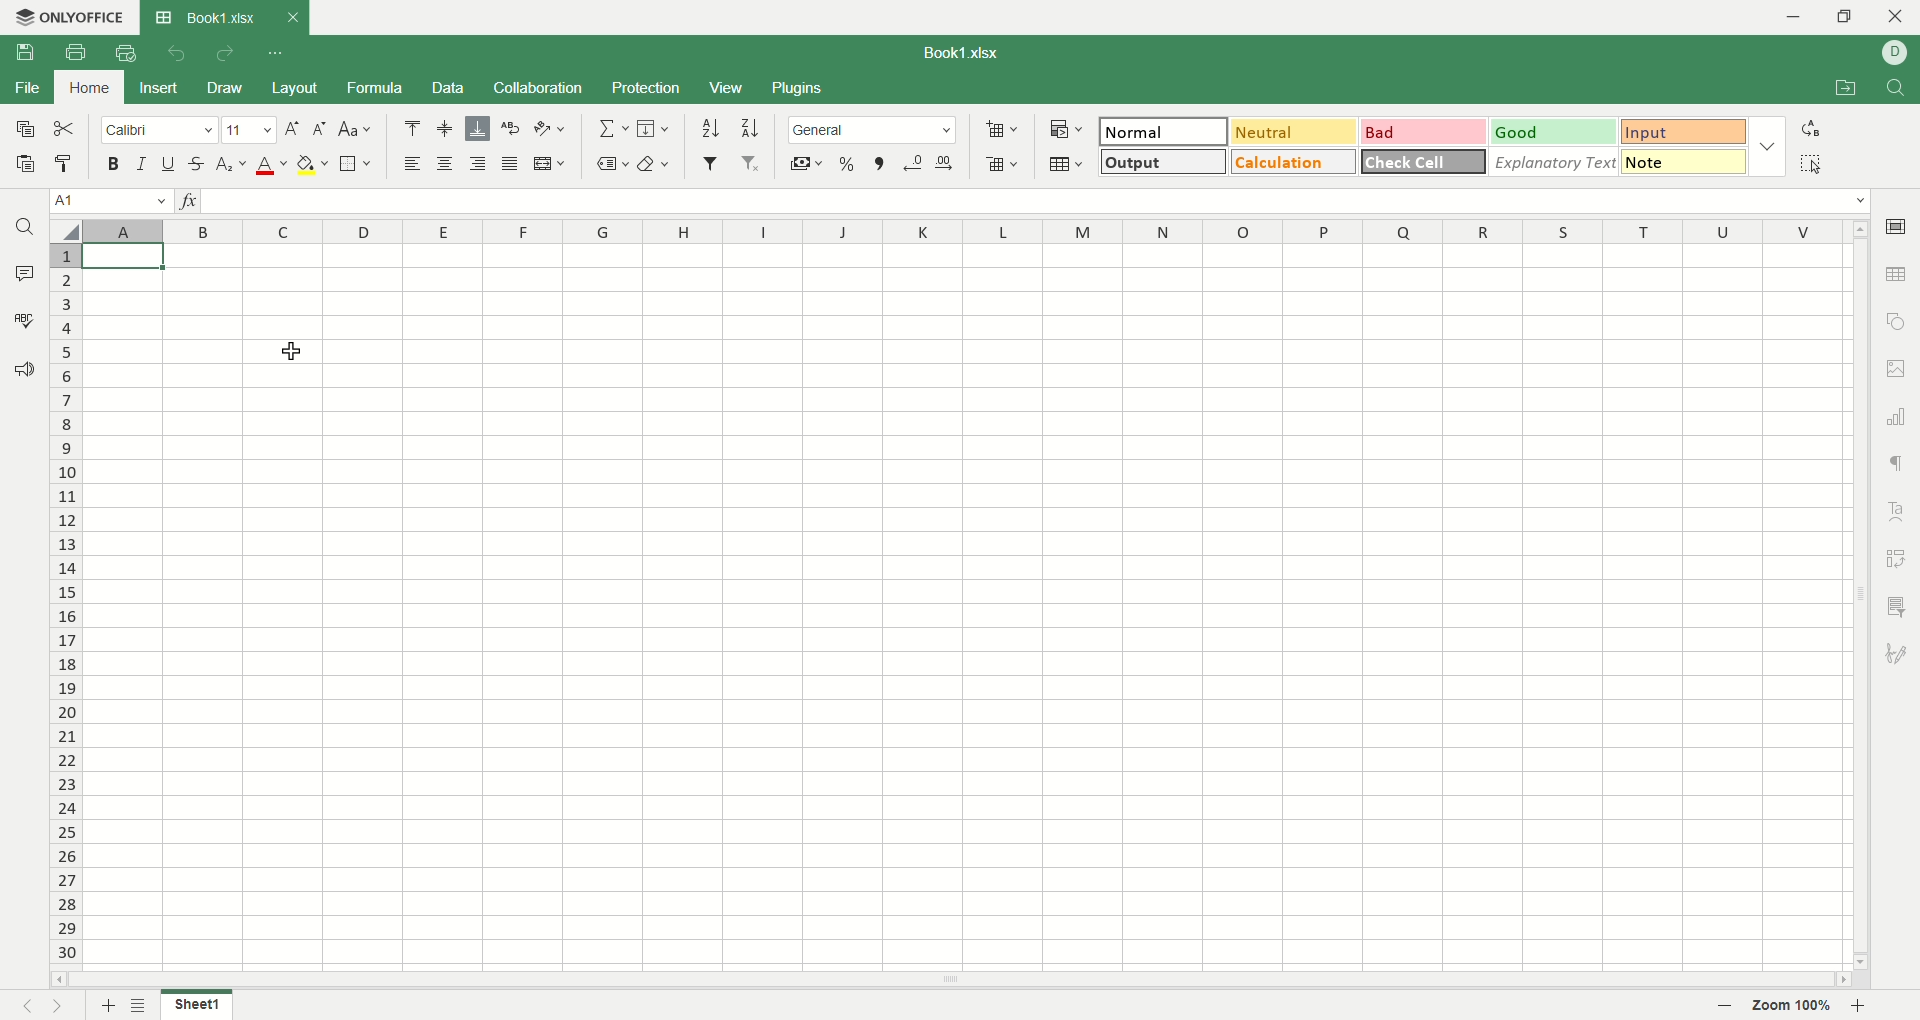 This screenshot has height=1020, width=1920. Describe the element at coordinates (1900, 604) in the screenshot. I see `slice settings` at that location.